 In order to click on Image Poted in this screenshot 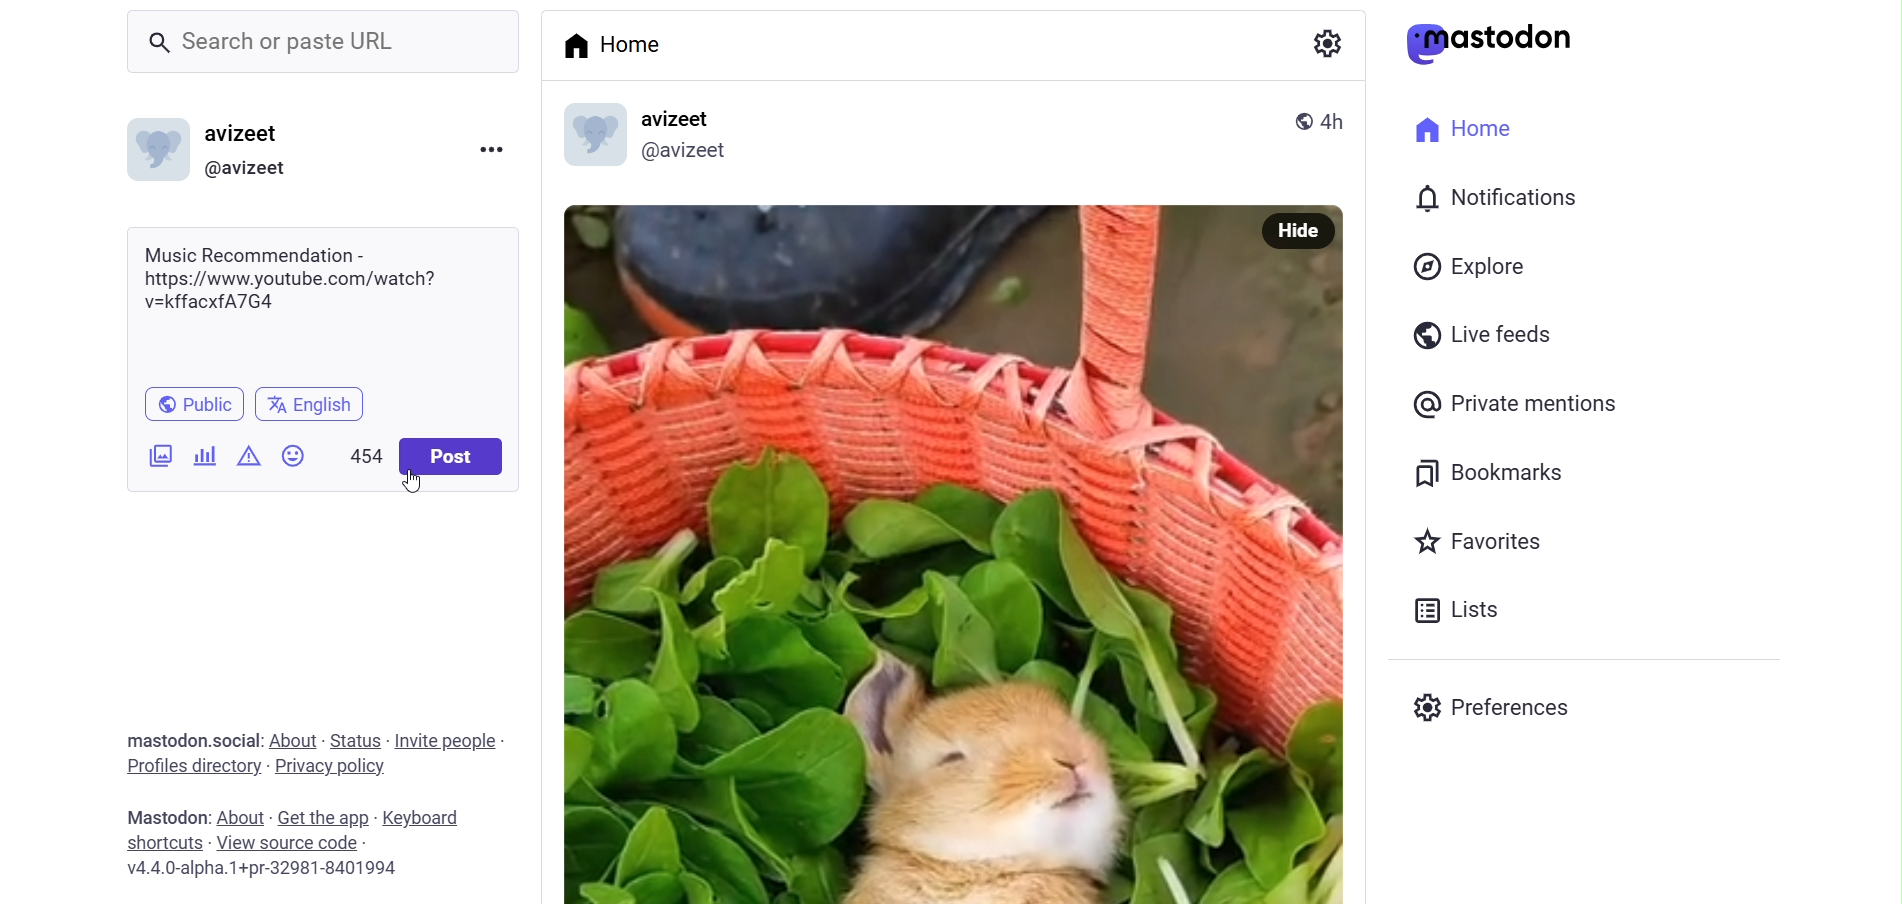, I will do `click(909, 555)`.